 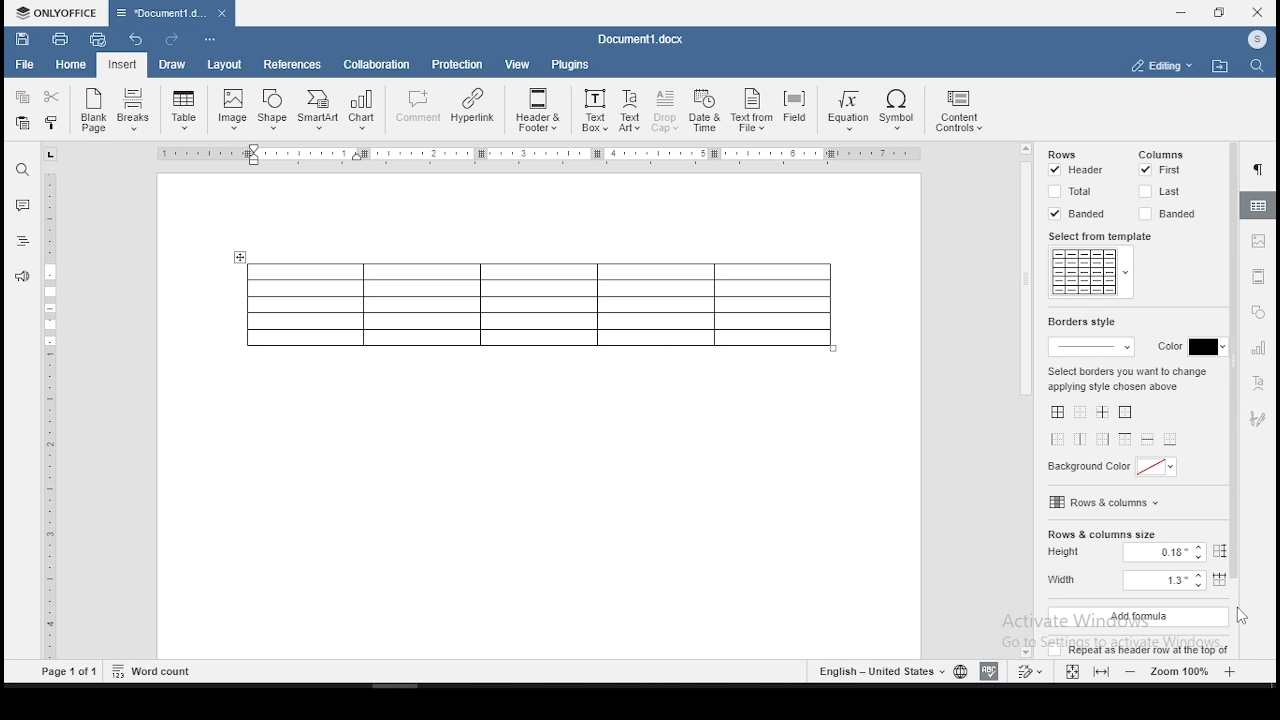 What do you see at coordinates (1126, 441) in the screenshot?
I see `only top border` at bounding box center [1126, 441].